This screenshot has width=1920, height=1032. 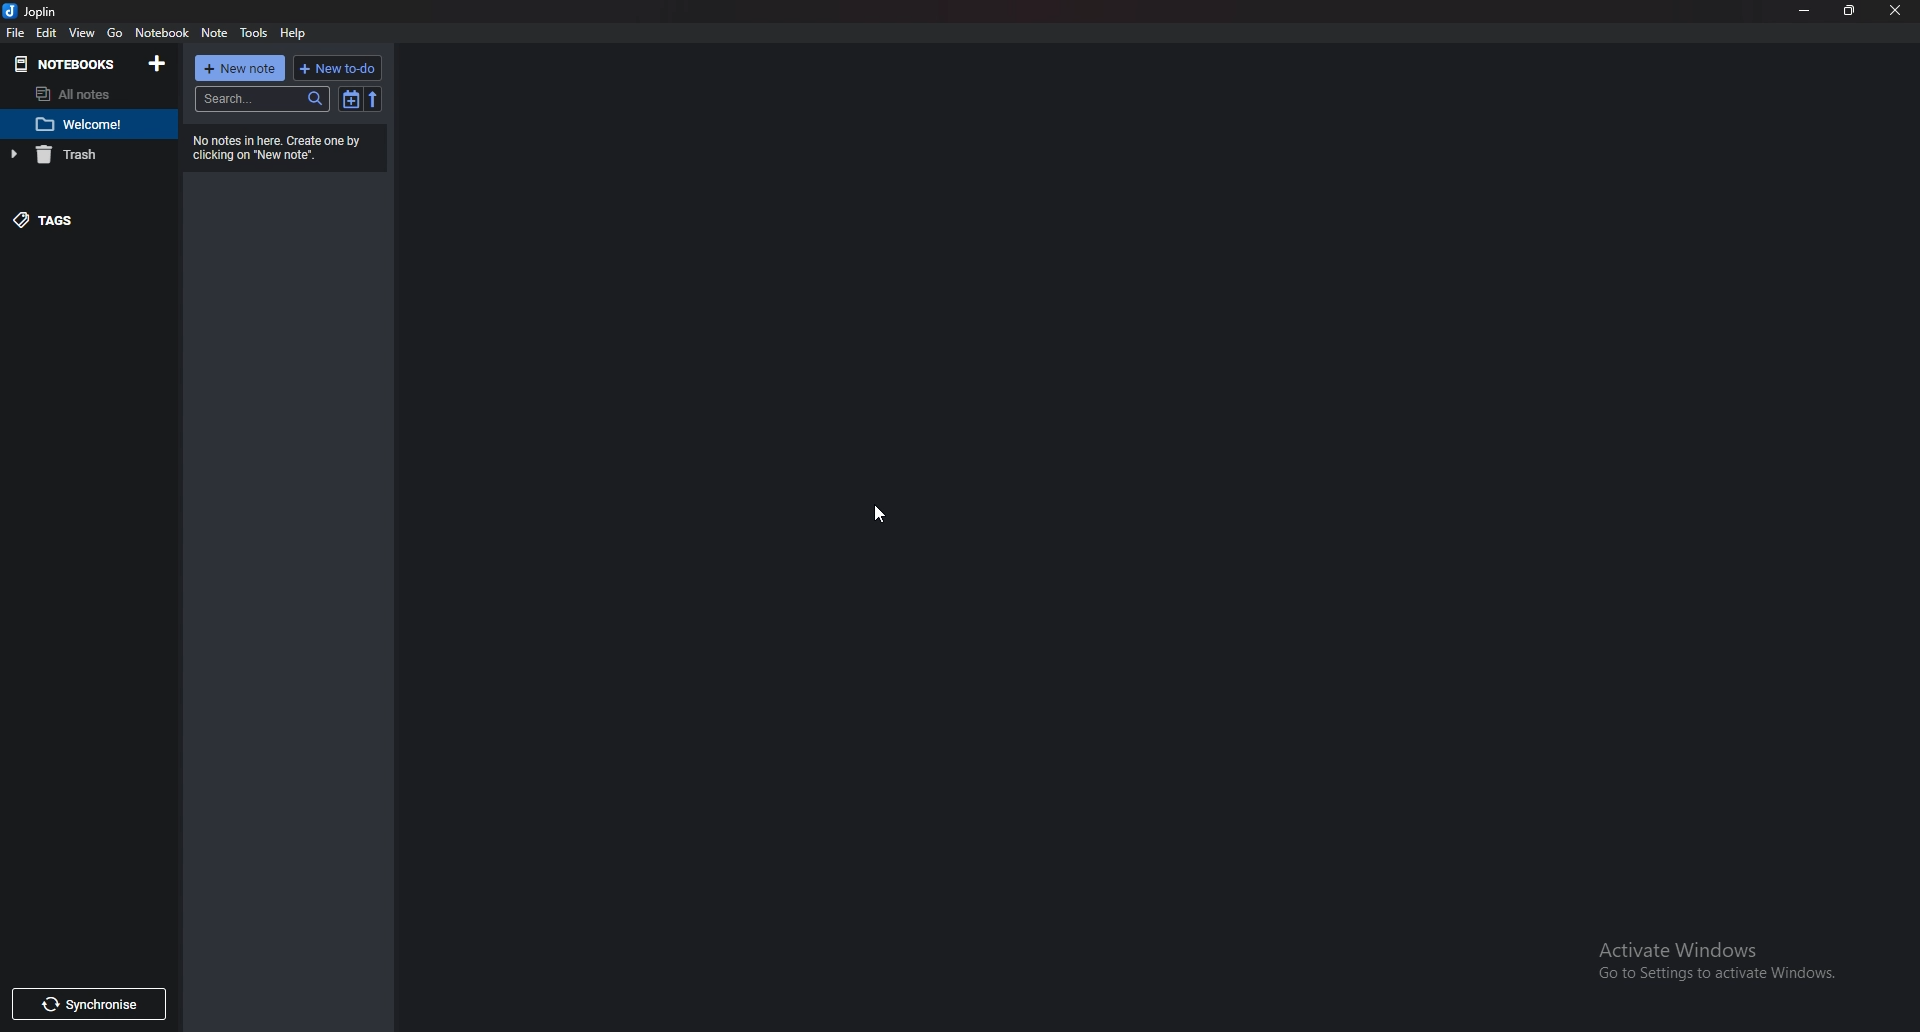 What do you see at coordinates (84, 32) in the screenshot?
I see `view` at bounding box center [84, 32].